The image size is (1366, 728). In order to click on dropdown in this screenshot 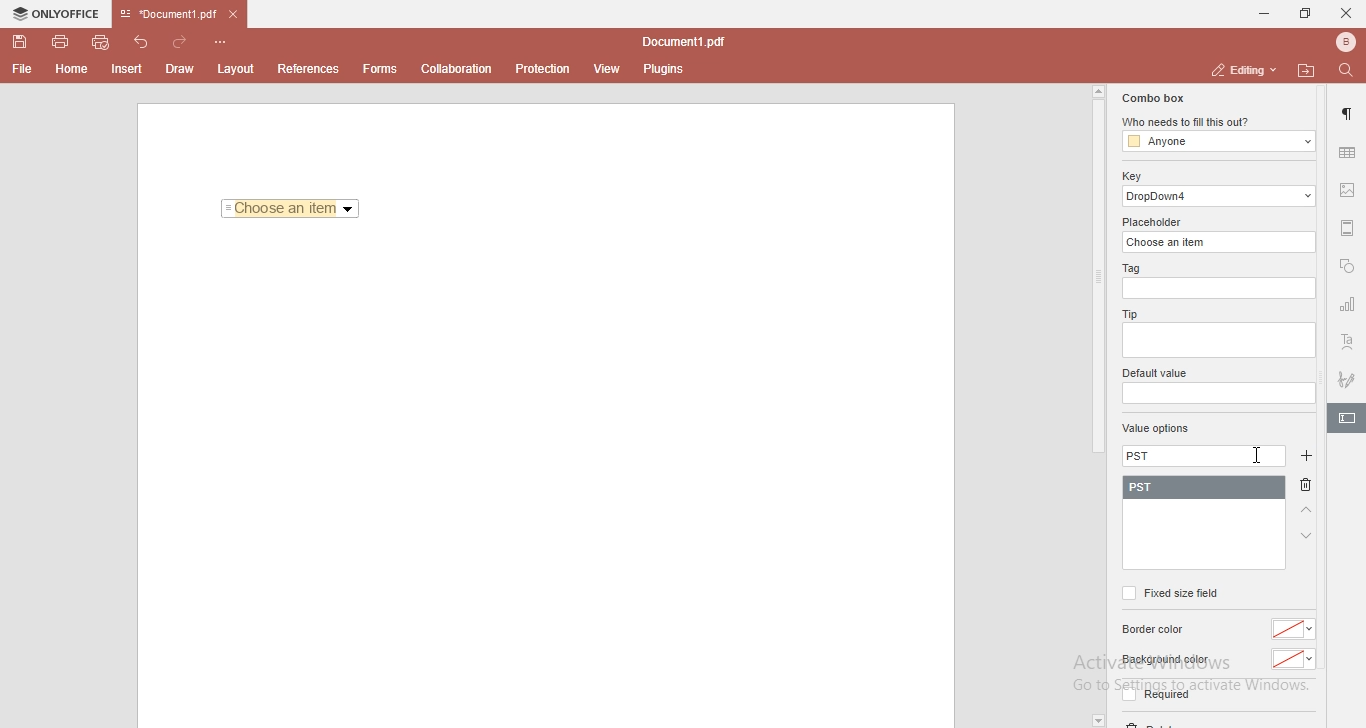, I will do `click(1097, 720)`.